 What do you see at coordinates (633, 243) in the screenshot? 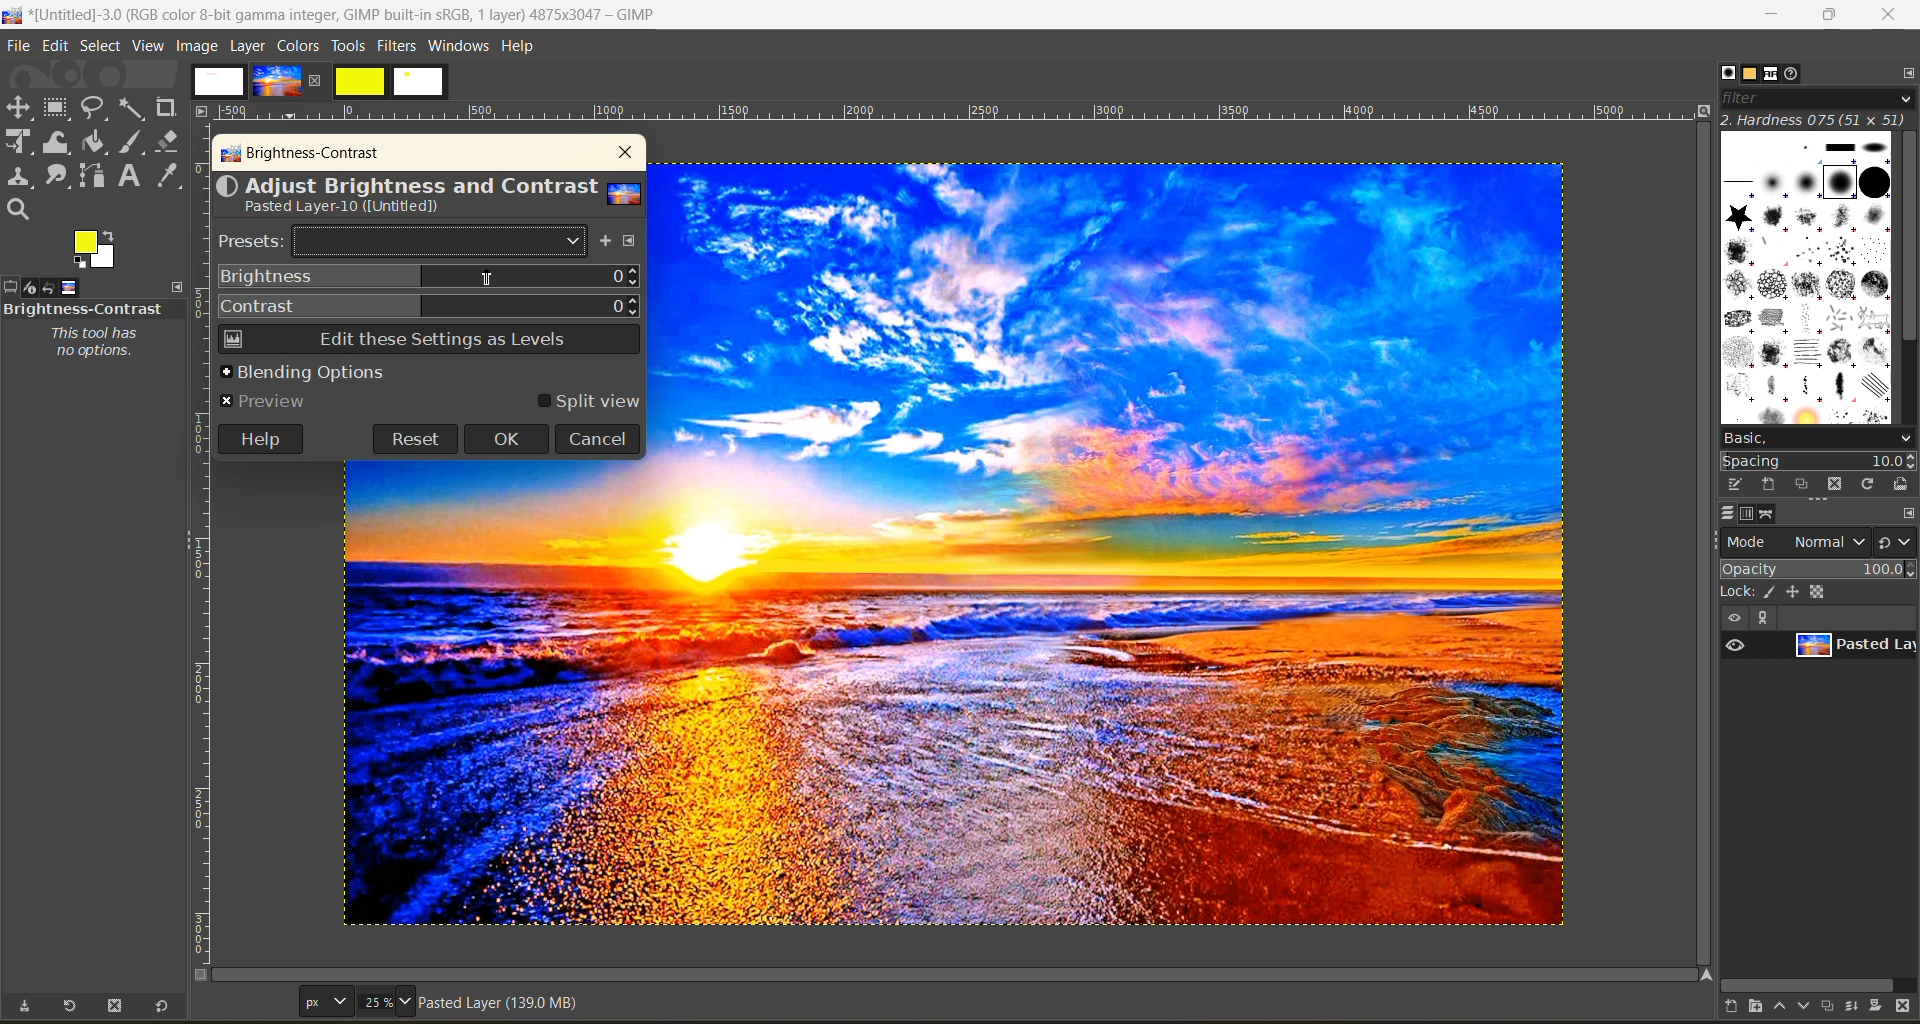
I see `configure` at bounding box center [633, 243].